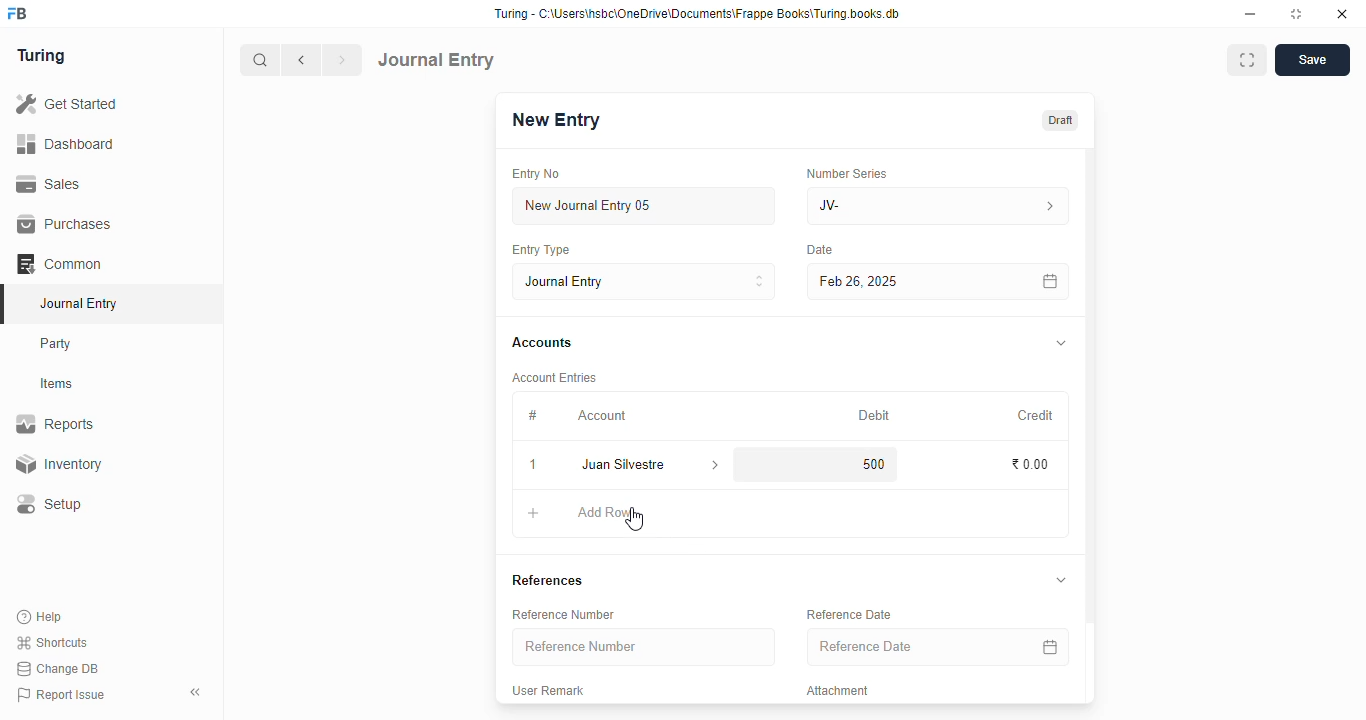 Image resolution: width=1366 pixels, height=720 pixels. I want to click on attachment, so click(838, 691).